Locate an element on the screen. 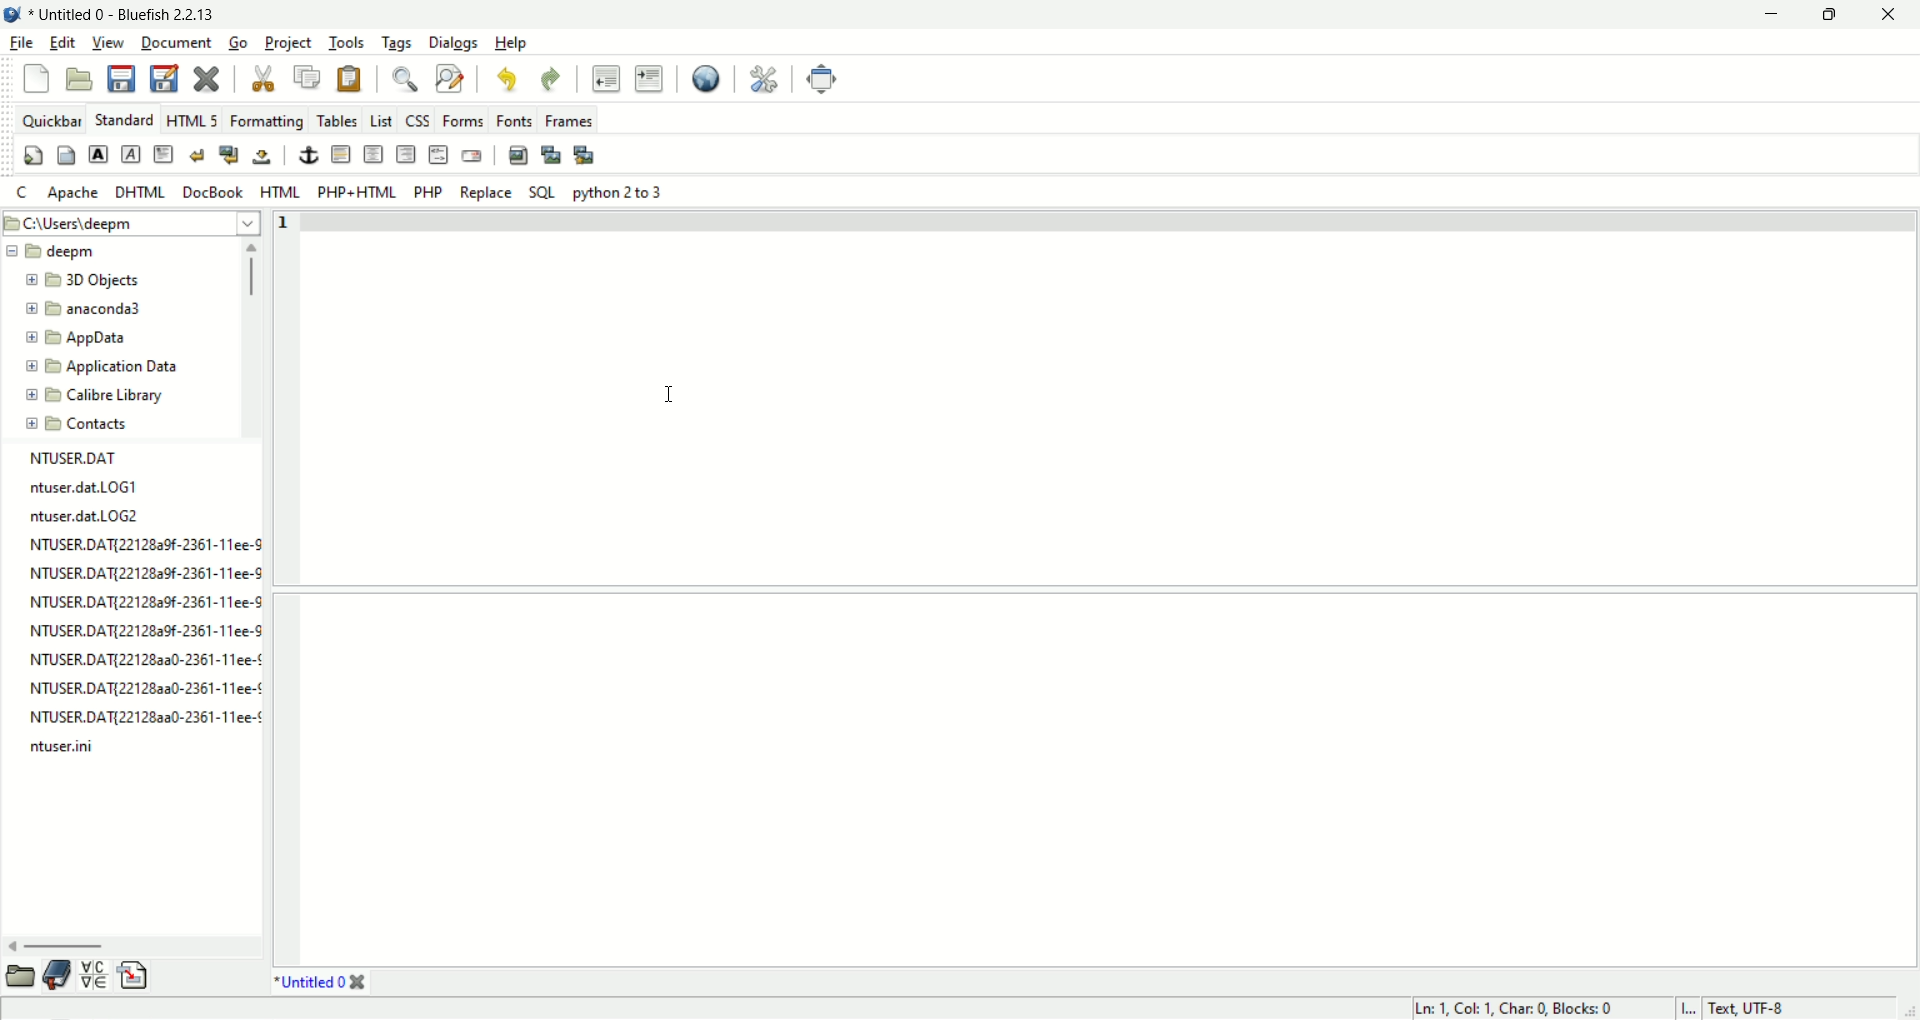 This screenshot has width=1920, height=1020. html comment is located at coordinates (438, 154).